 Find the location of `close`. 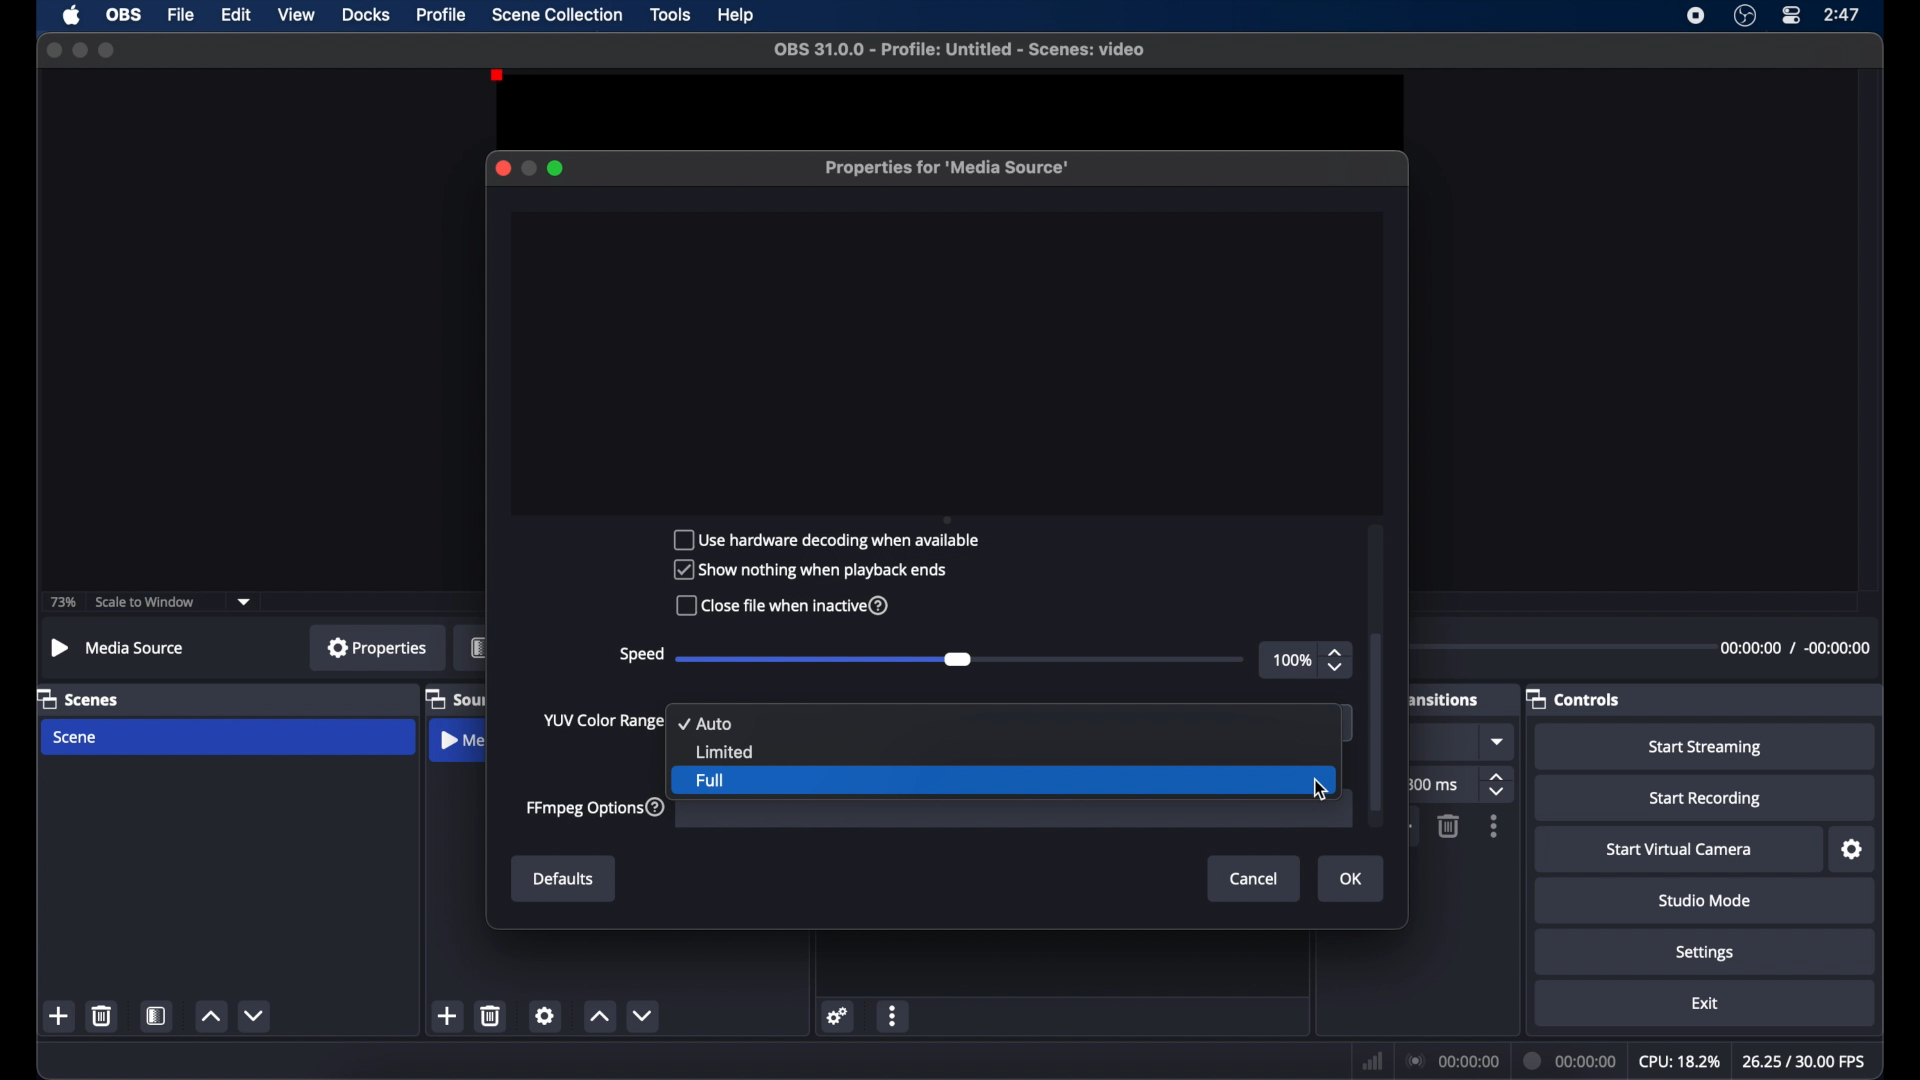

close is located at coordinates (53, 49).